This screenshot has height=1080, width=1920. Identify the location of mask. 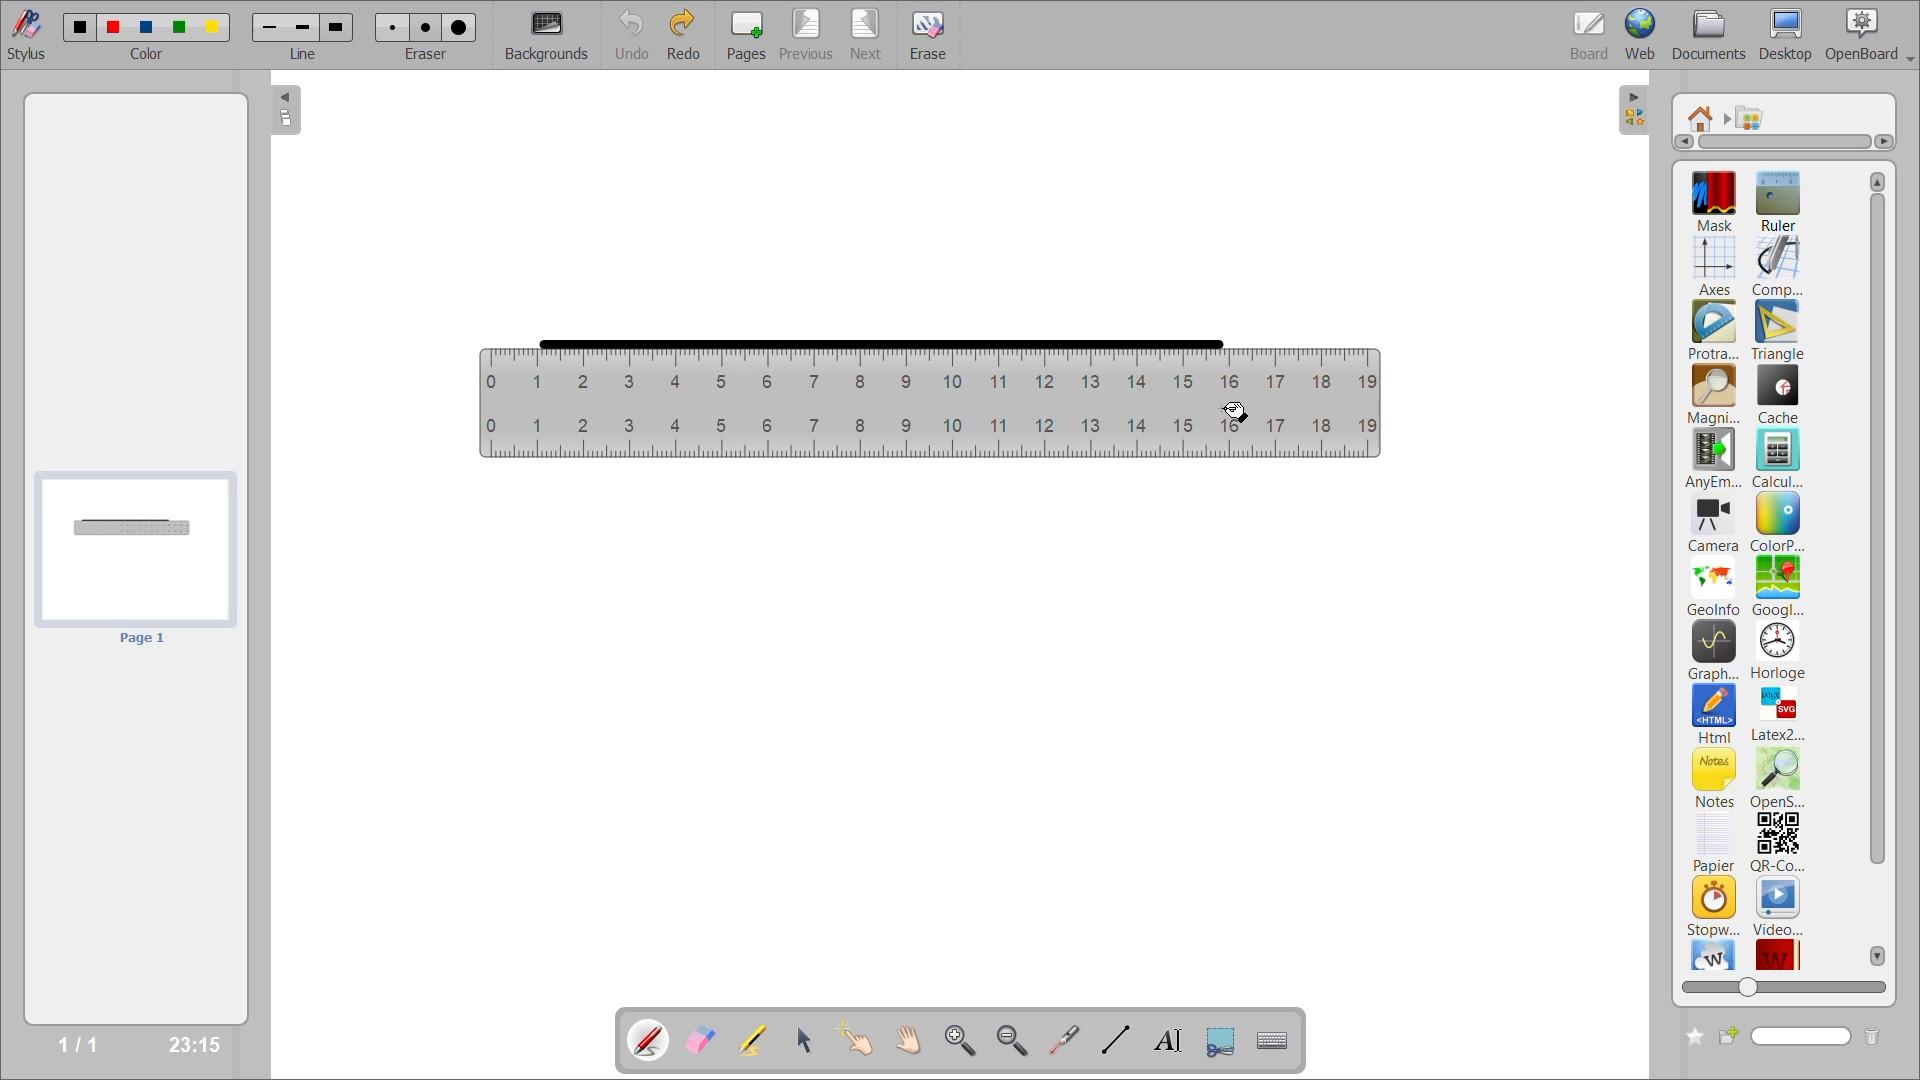
(1719, 200).